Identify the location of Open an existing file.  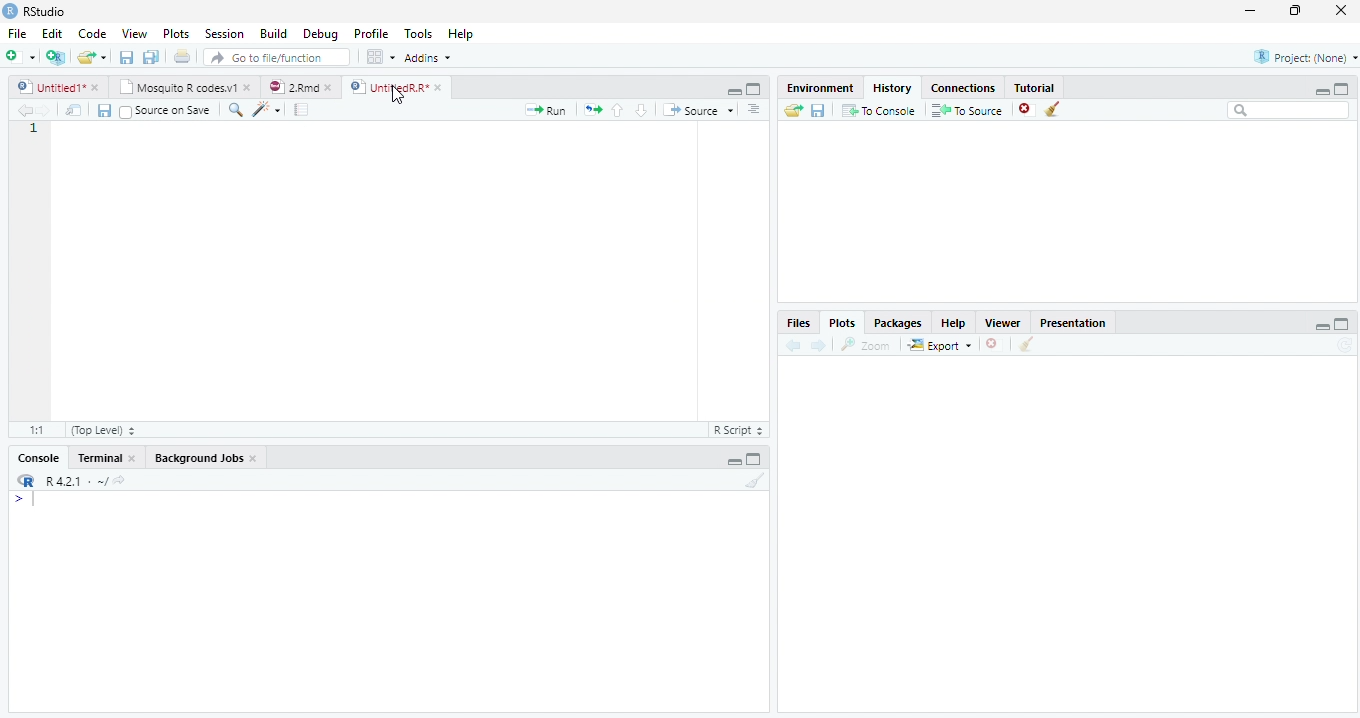
(93, 58).